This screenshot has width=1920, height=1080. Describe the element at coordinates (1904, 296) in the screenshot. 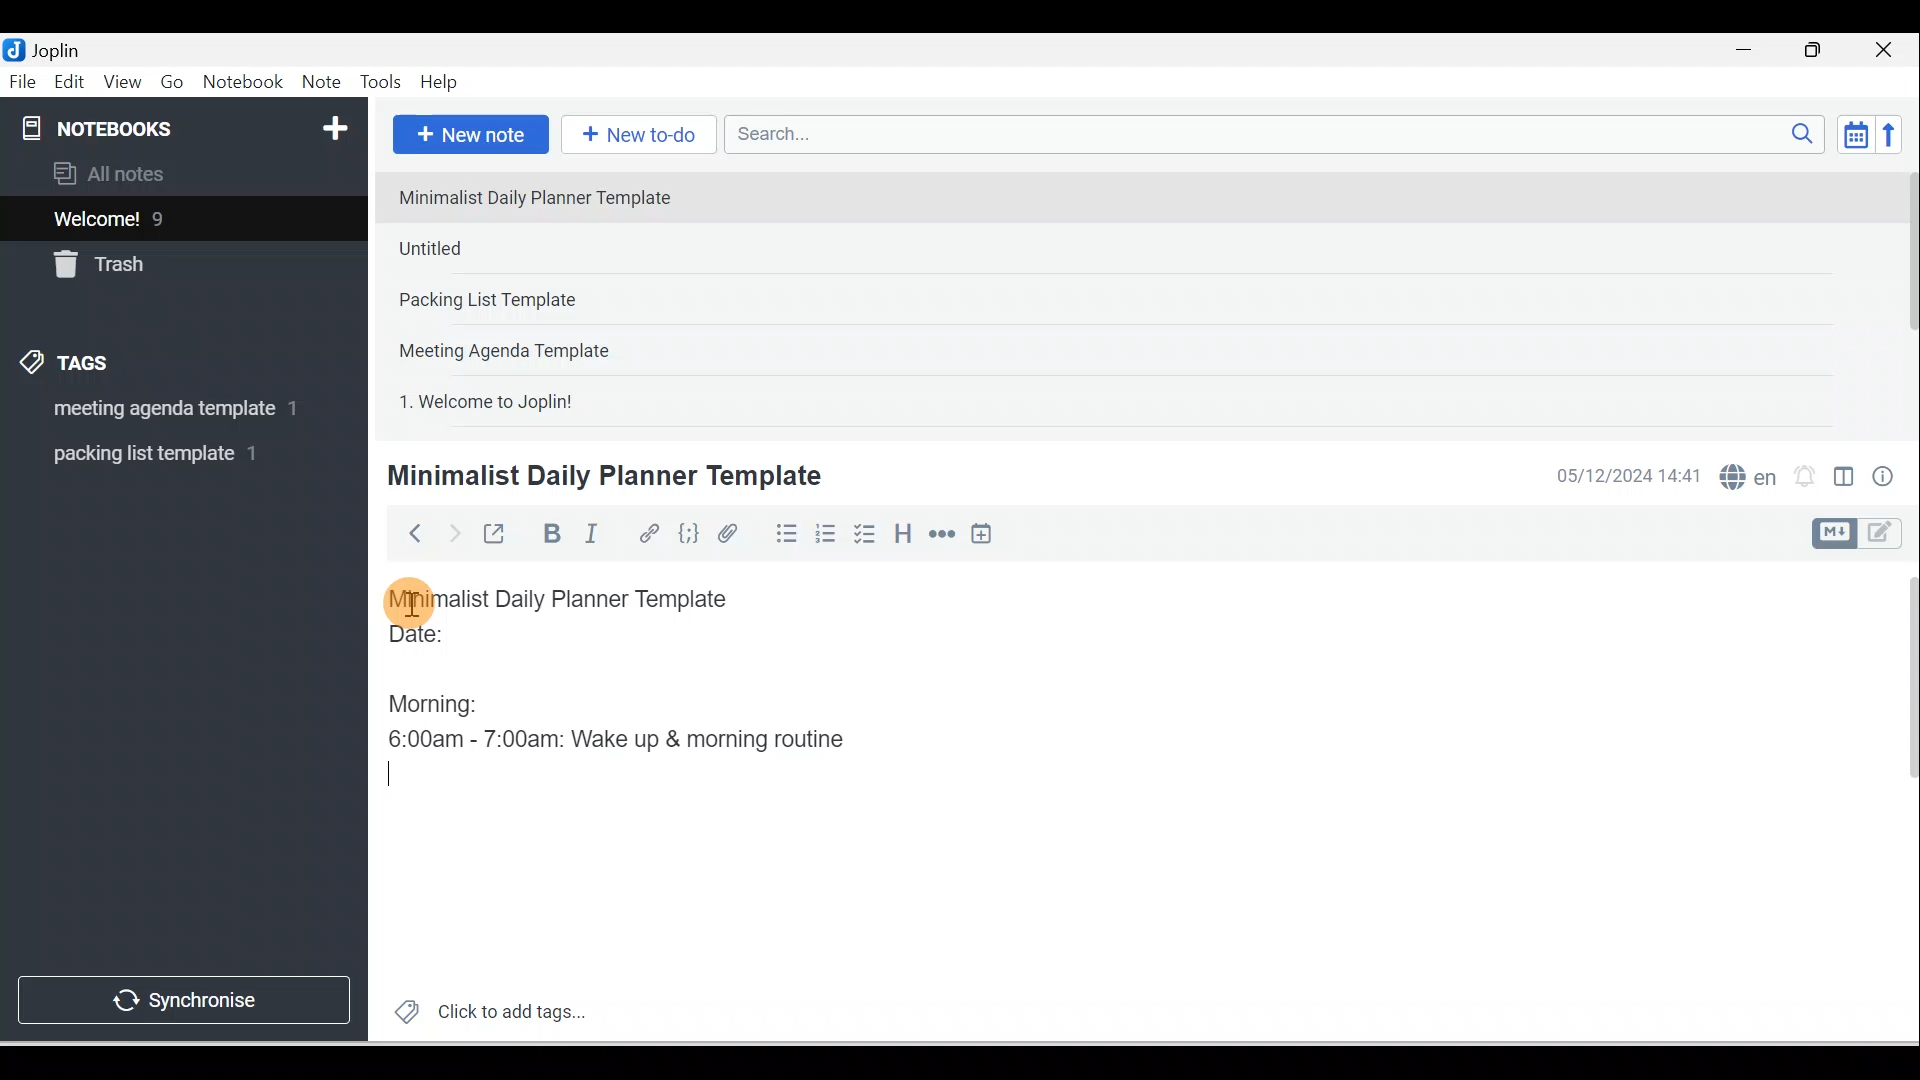

I see `Scroll bar` at that location.